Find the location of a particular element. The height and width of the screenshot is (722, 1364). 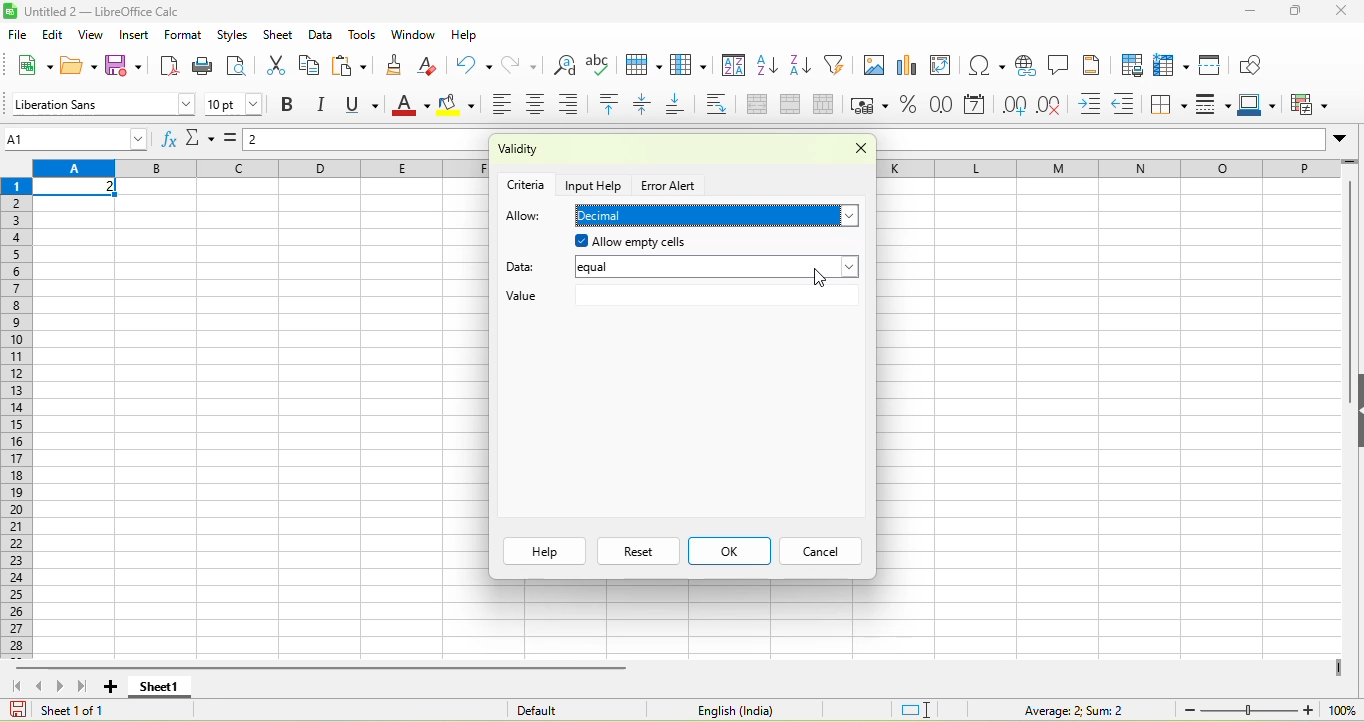

bold is located at coordinates (289, 106).